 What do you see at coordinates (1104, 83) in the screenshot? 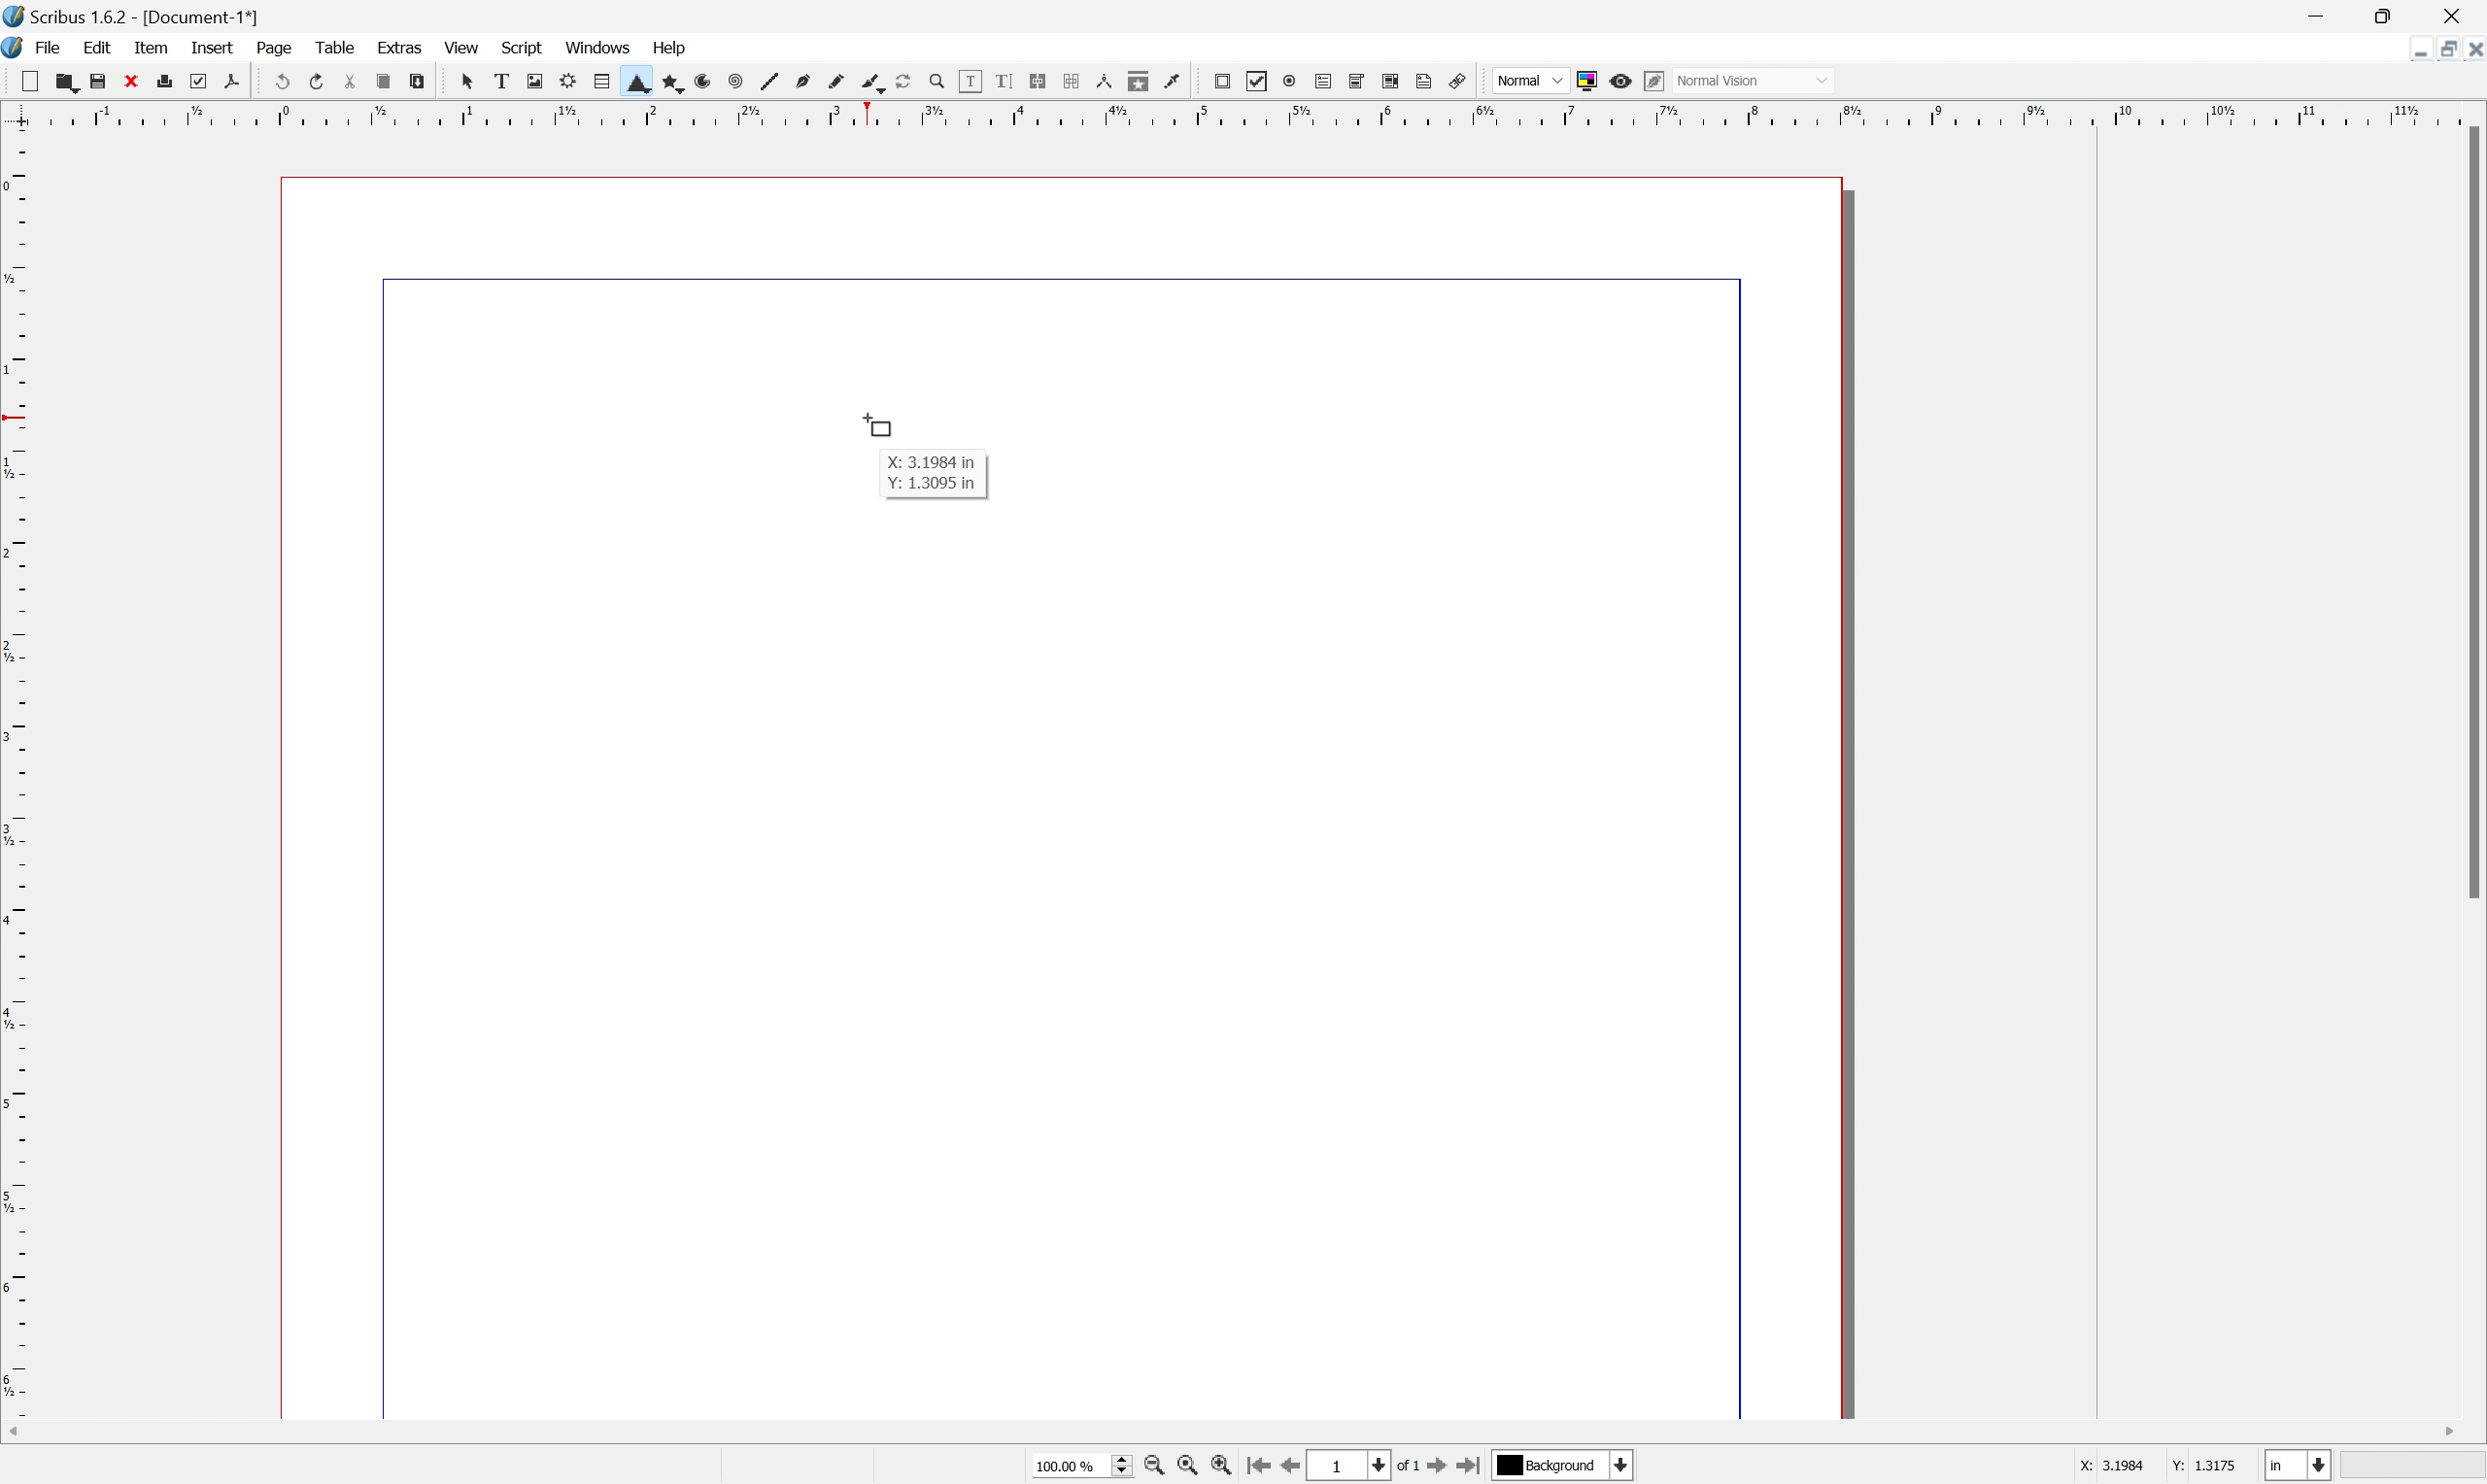
I see `Measurements` at bounding box center [1104, 83].